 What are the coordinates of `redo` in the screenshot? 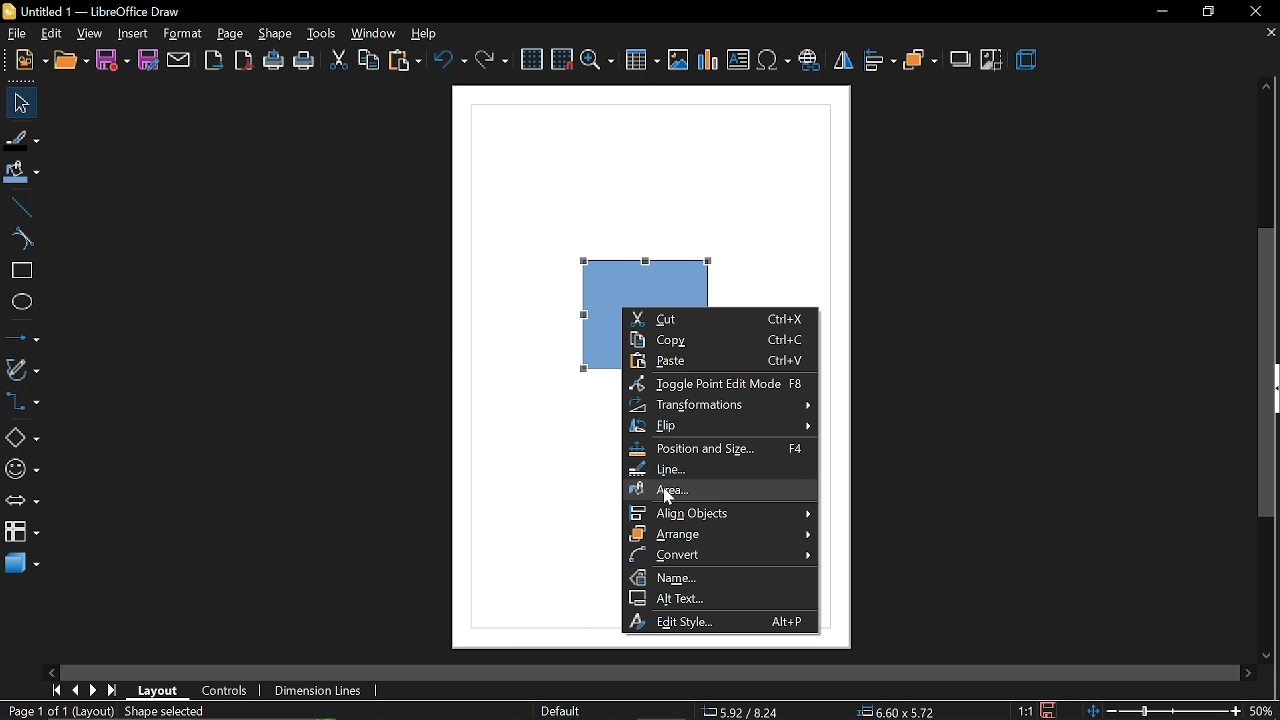 It's located at (493, 61).